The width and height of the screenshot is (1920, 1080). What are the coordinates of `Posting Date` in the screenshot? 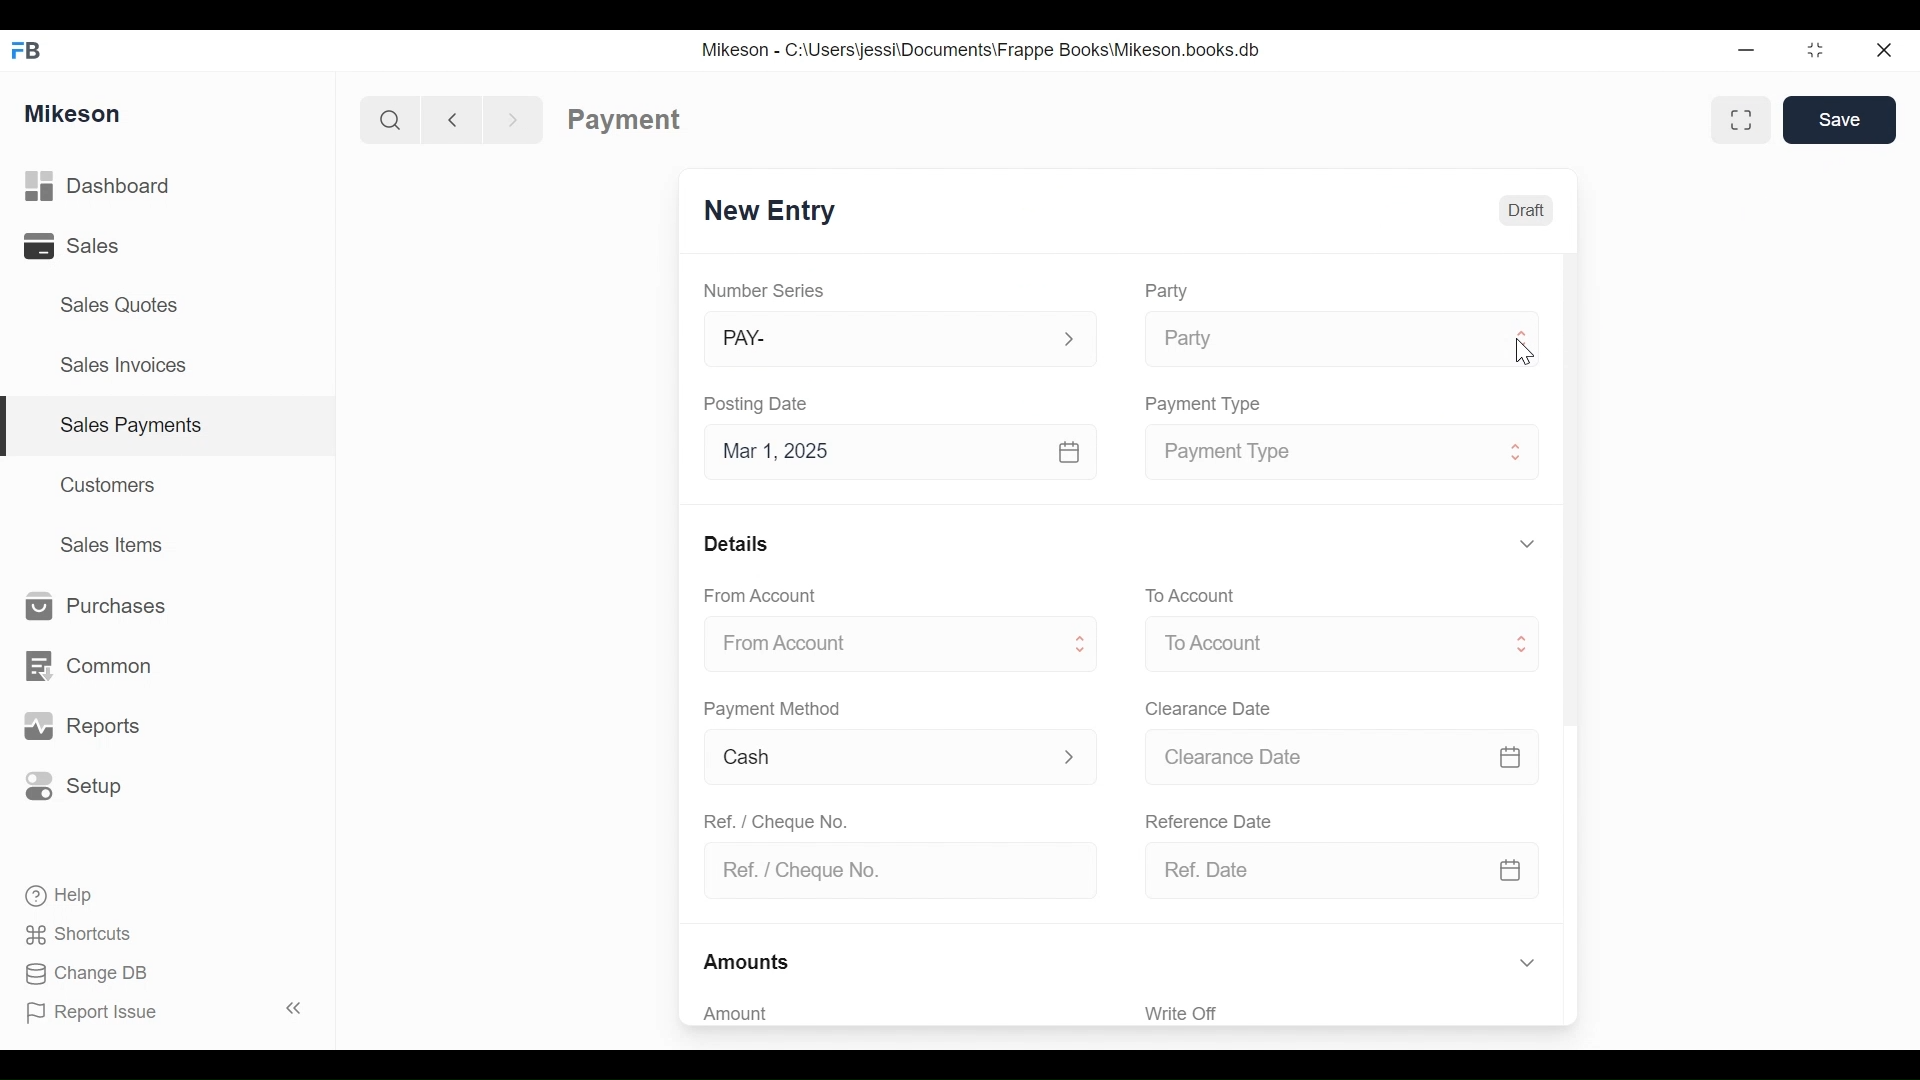 It's located at (767, 405).